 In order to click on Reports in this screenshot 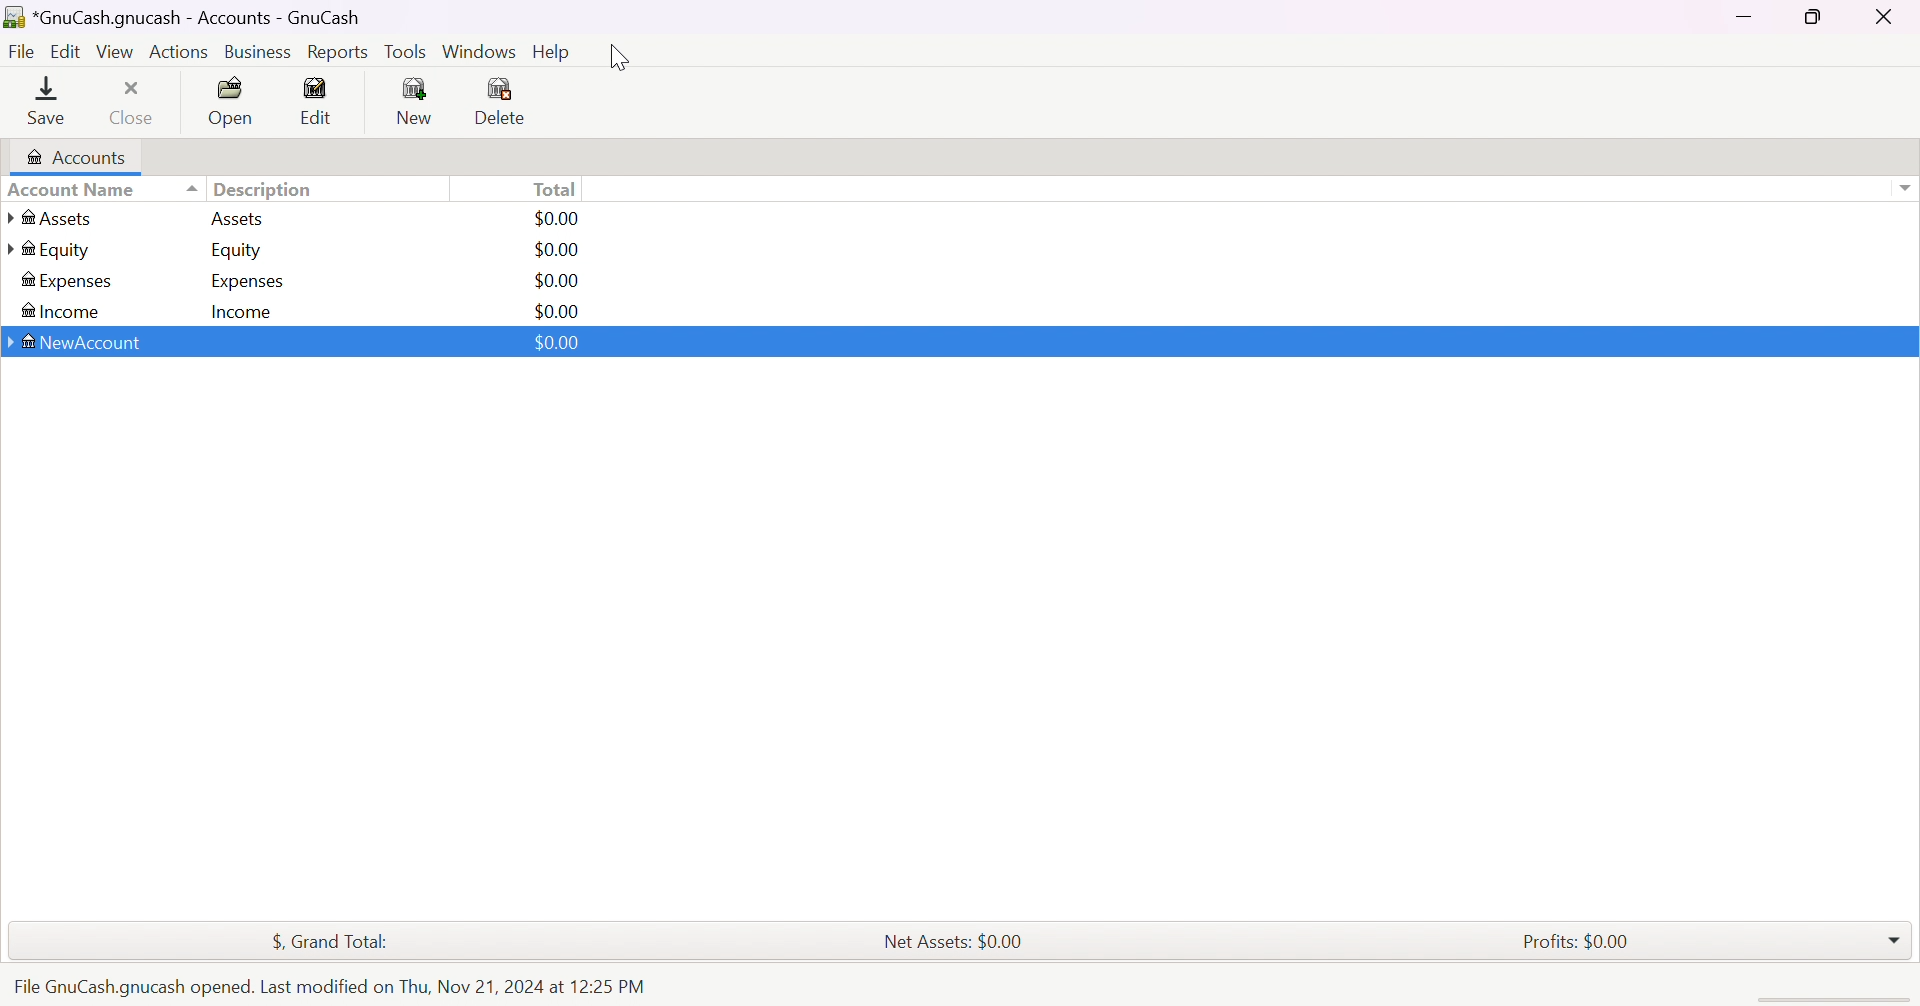, I will do `click(343, 52)`.